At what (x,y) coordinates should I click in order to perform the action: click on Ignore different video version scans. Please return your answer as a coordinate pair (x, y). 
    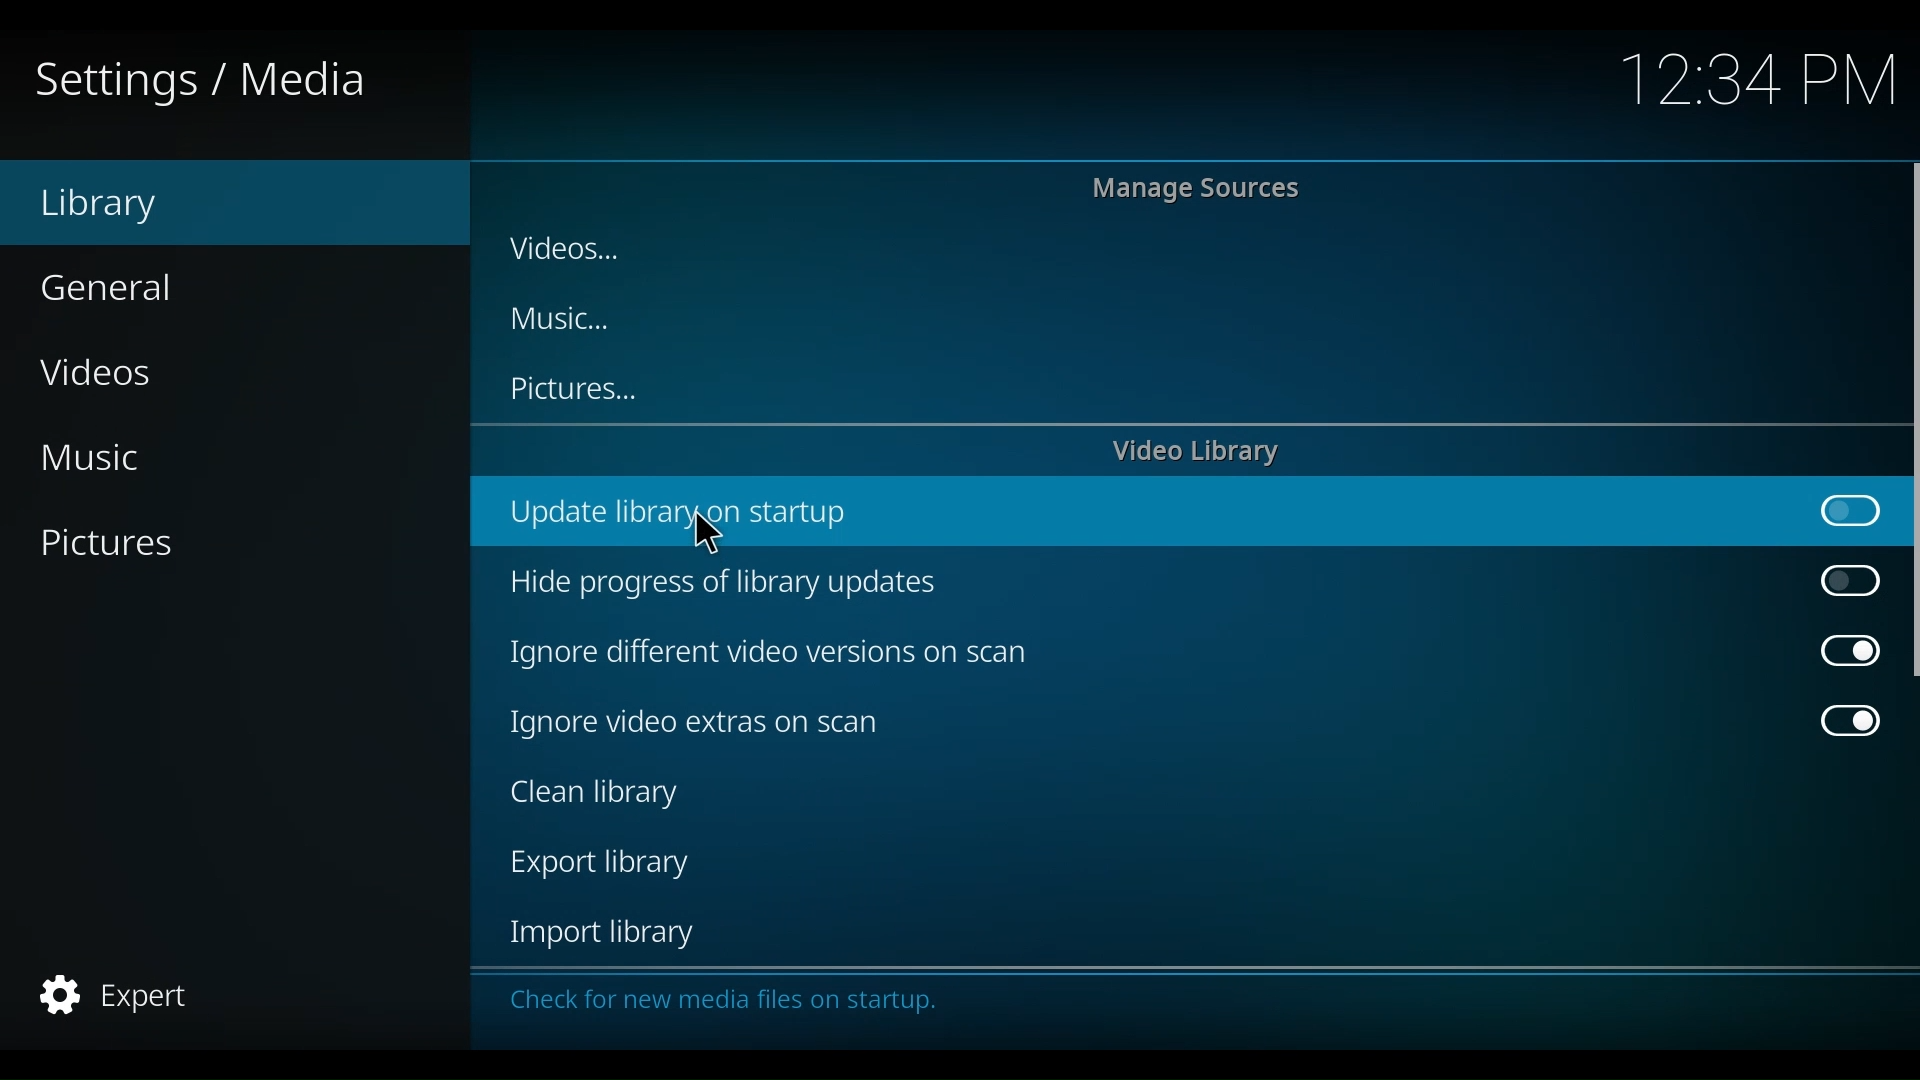
    Looking at the image, I should click on (1148, 654).